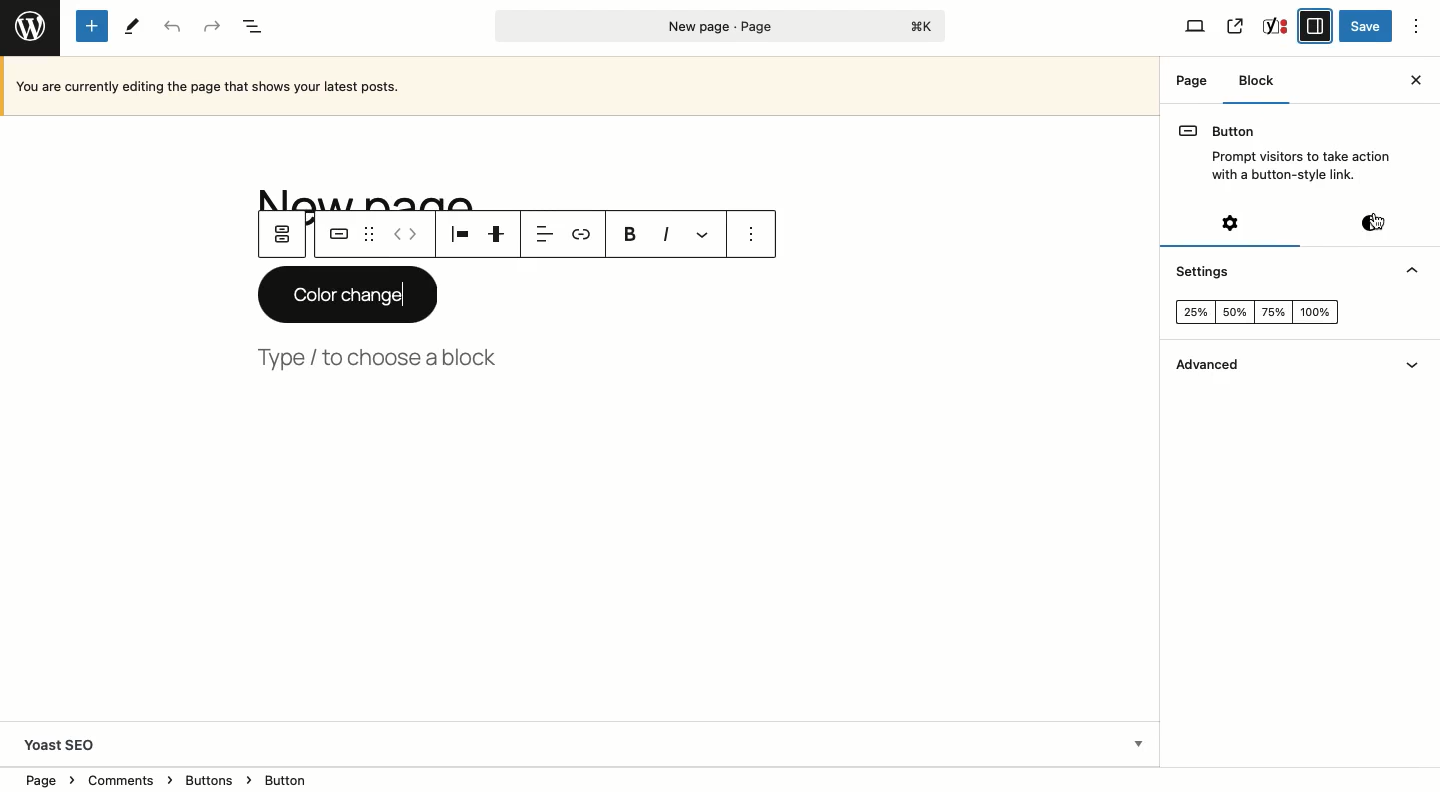 The width and height of the screenshot is (1440, 792). What do you see at coordinates (630, 234) in the screenshot?
I see `Bold` at bounding box center [630, 234].